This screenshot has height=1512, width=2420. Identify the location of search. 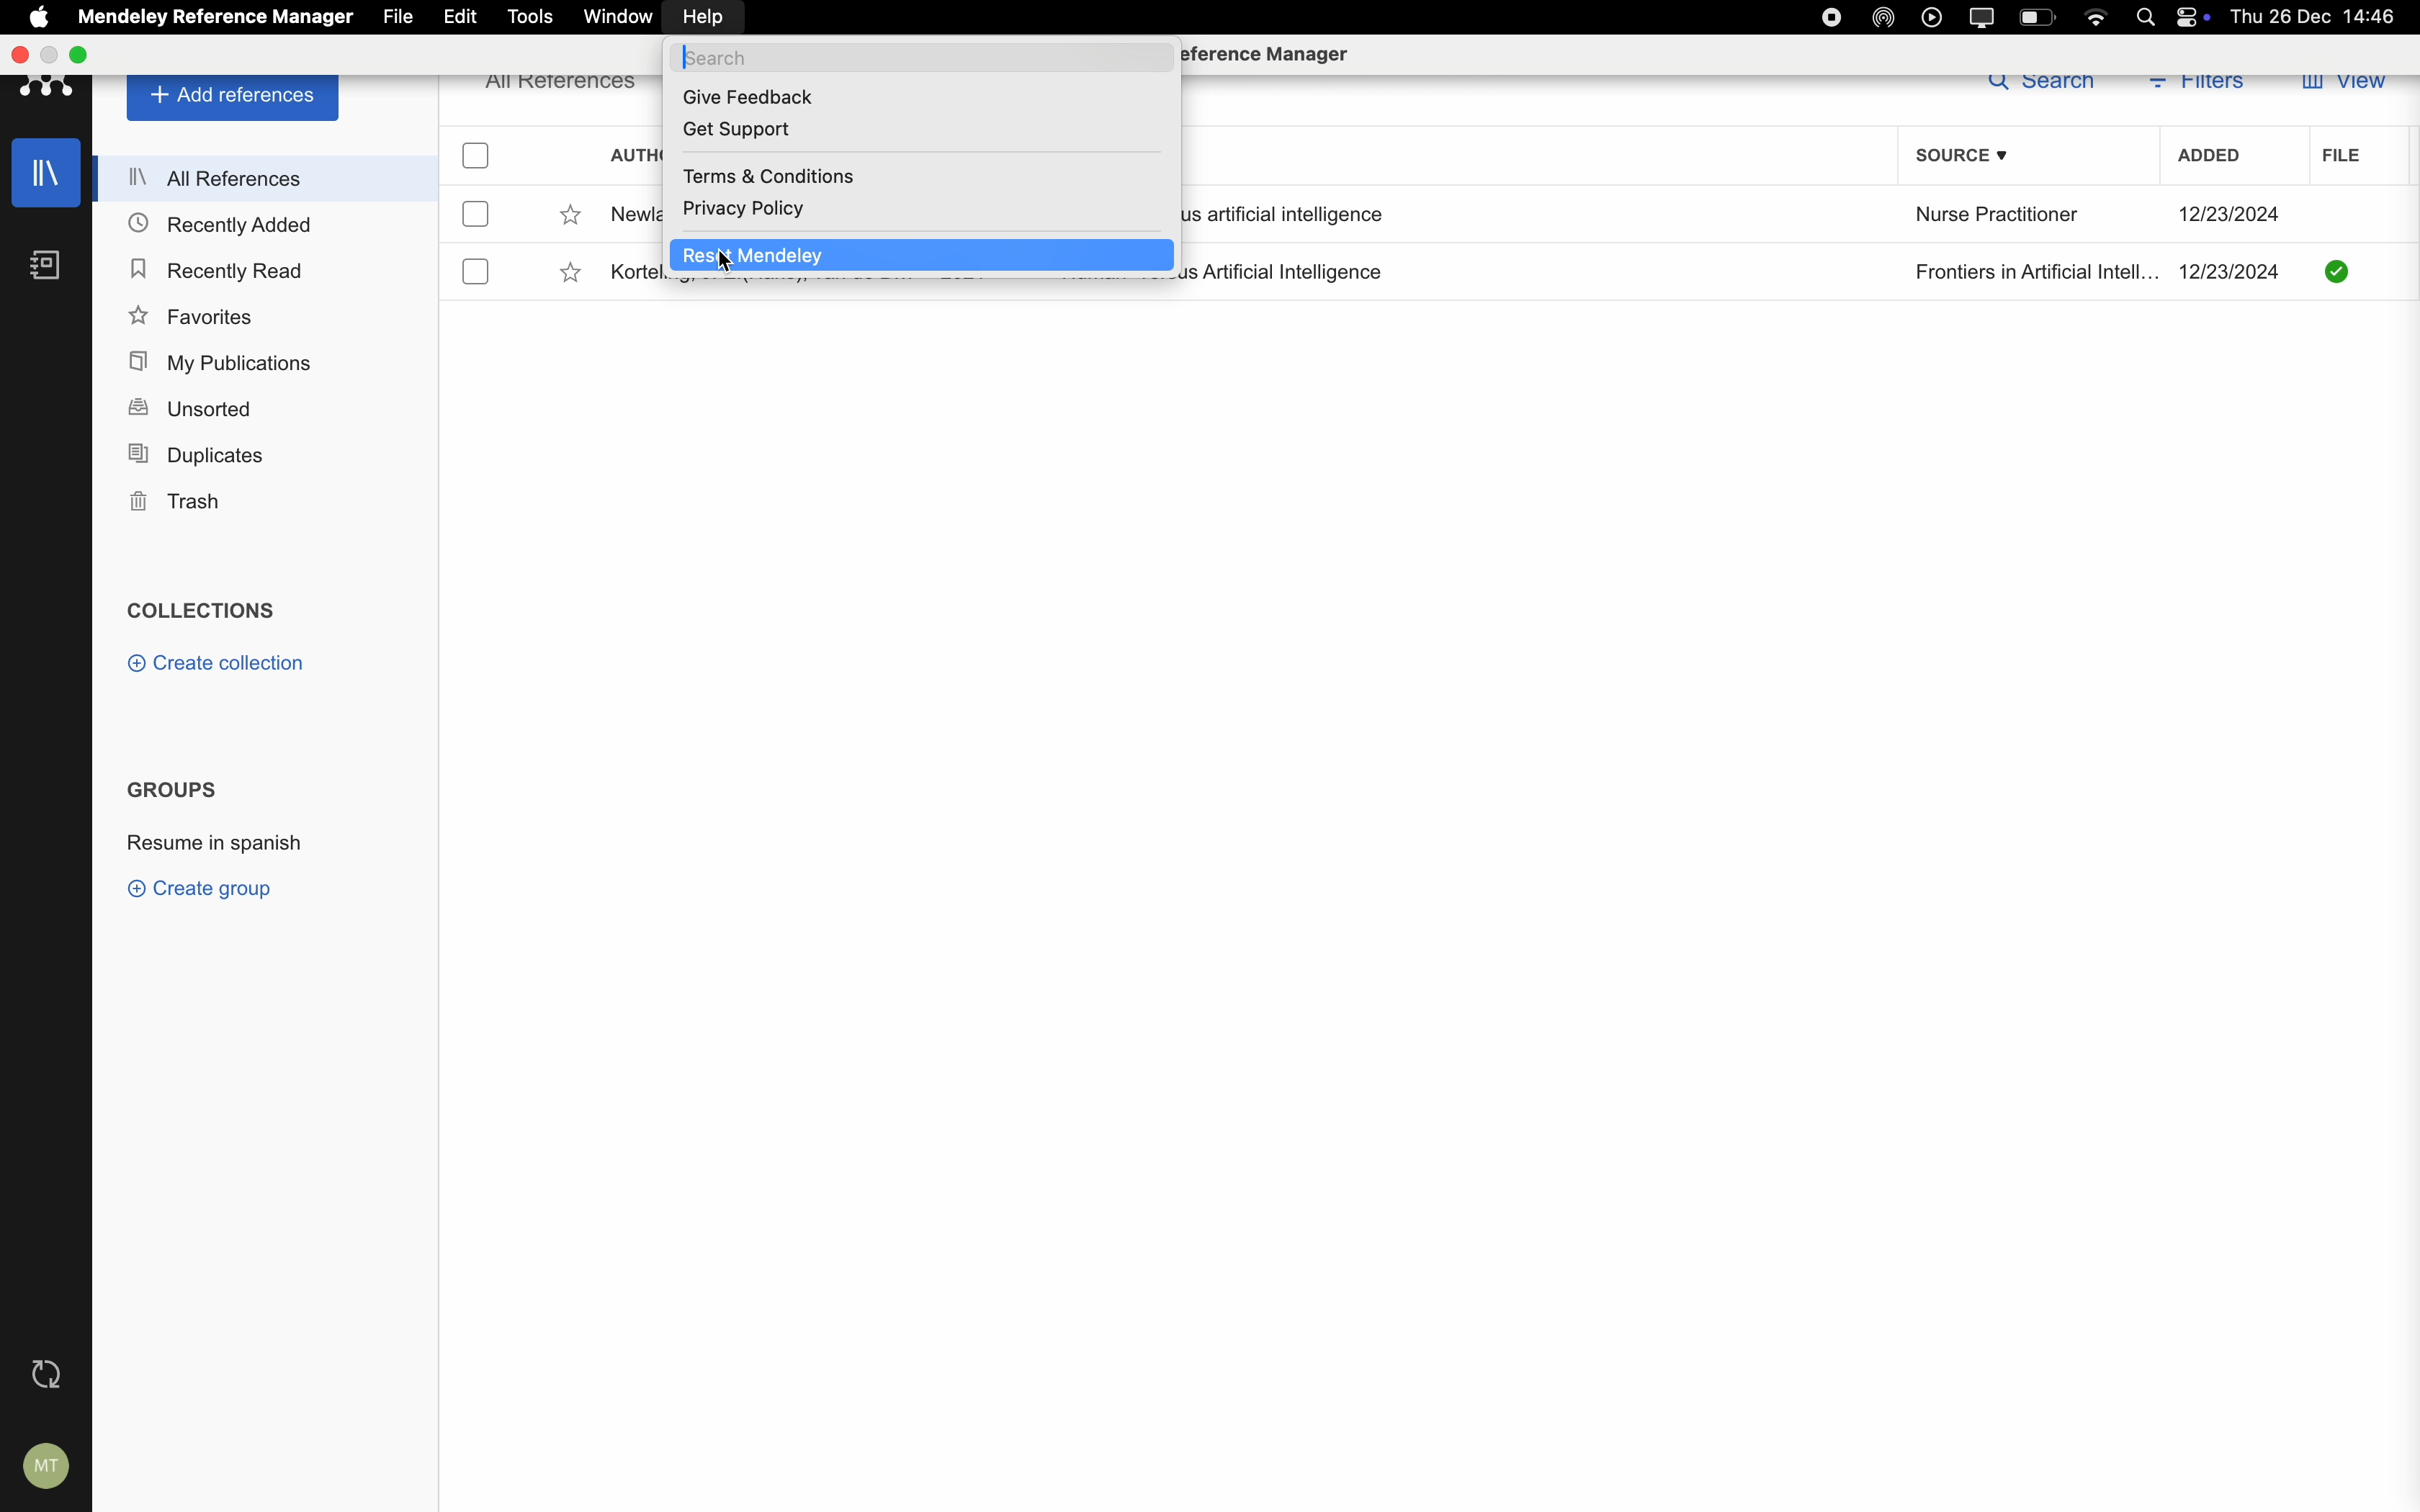
(2038, 86).